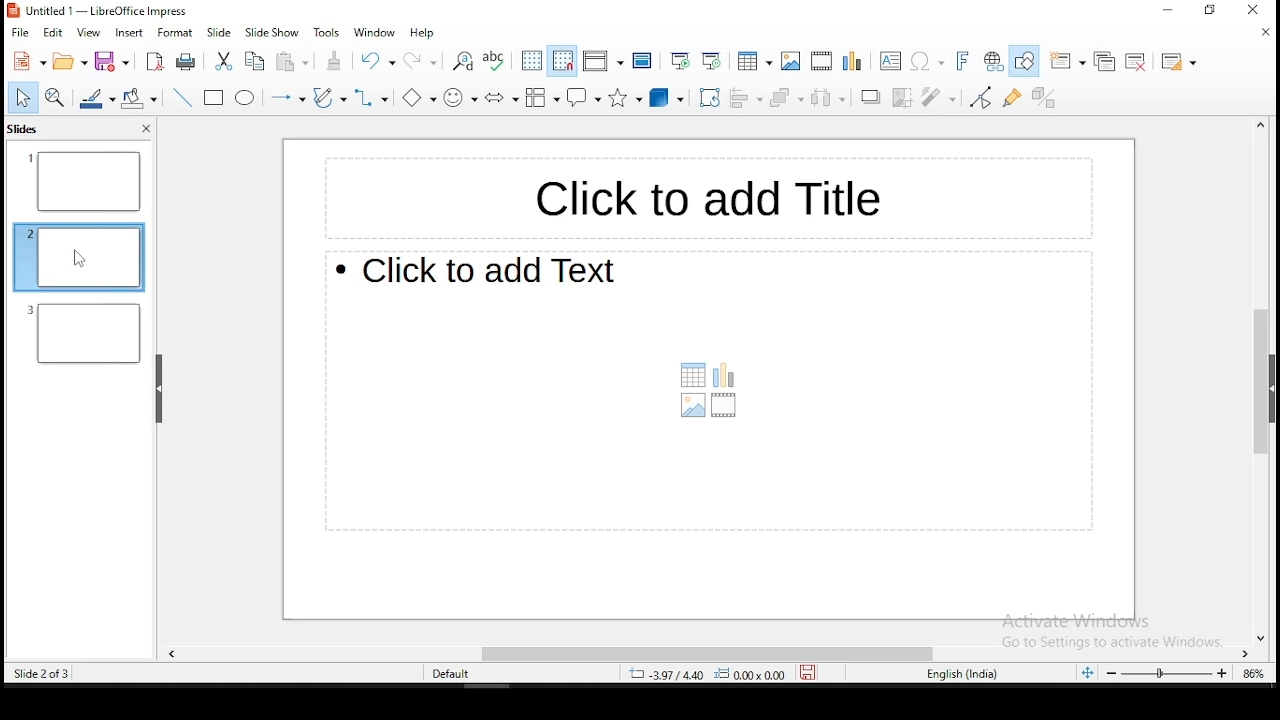 Image resolution: width=1280 pixels, height=720 pixels. What do you see at coordinates (904, 97) in the screenshot?
I see `crop image` at bounding box center [904, 97].